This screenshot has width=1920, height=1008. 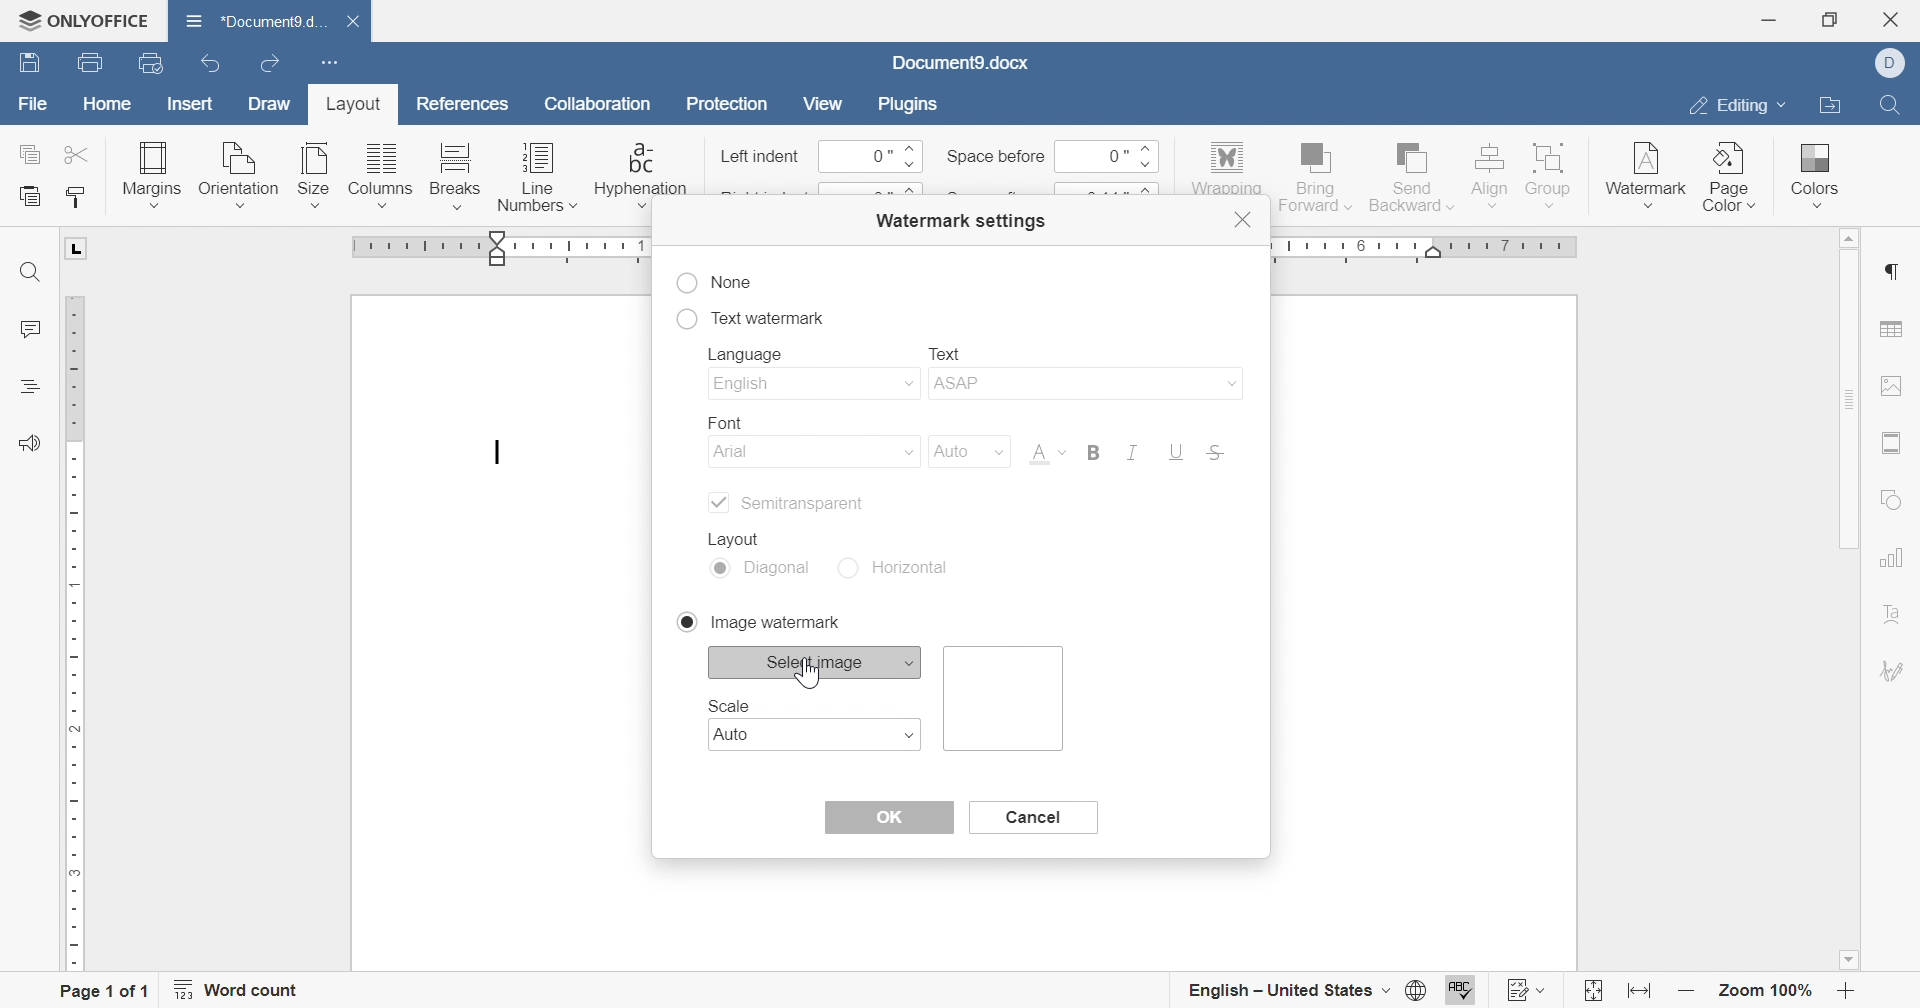 I want to click on redo, so click(x=273, y=66).